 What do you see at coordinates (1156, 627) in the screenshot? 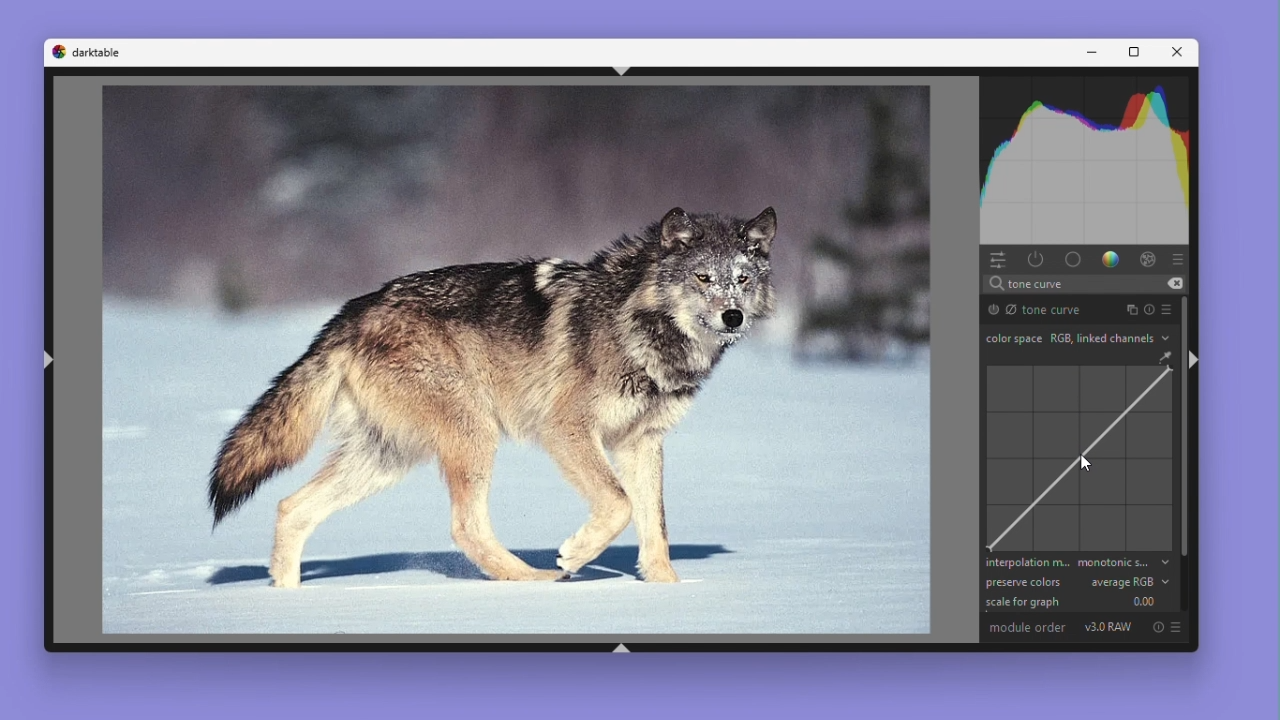
I see `Reset` at bounding box center [1156, 627].